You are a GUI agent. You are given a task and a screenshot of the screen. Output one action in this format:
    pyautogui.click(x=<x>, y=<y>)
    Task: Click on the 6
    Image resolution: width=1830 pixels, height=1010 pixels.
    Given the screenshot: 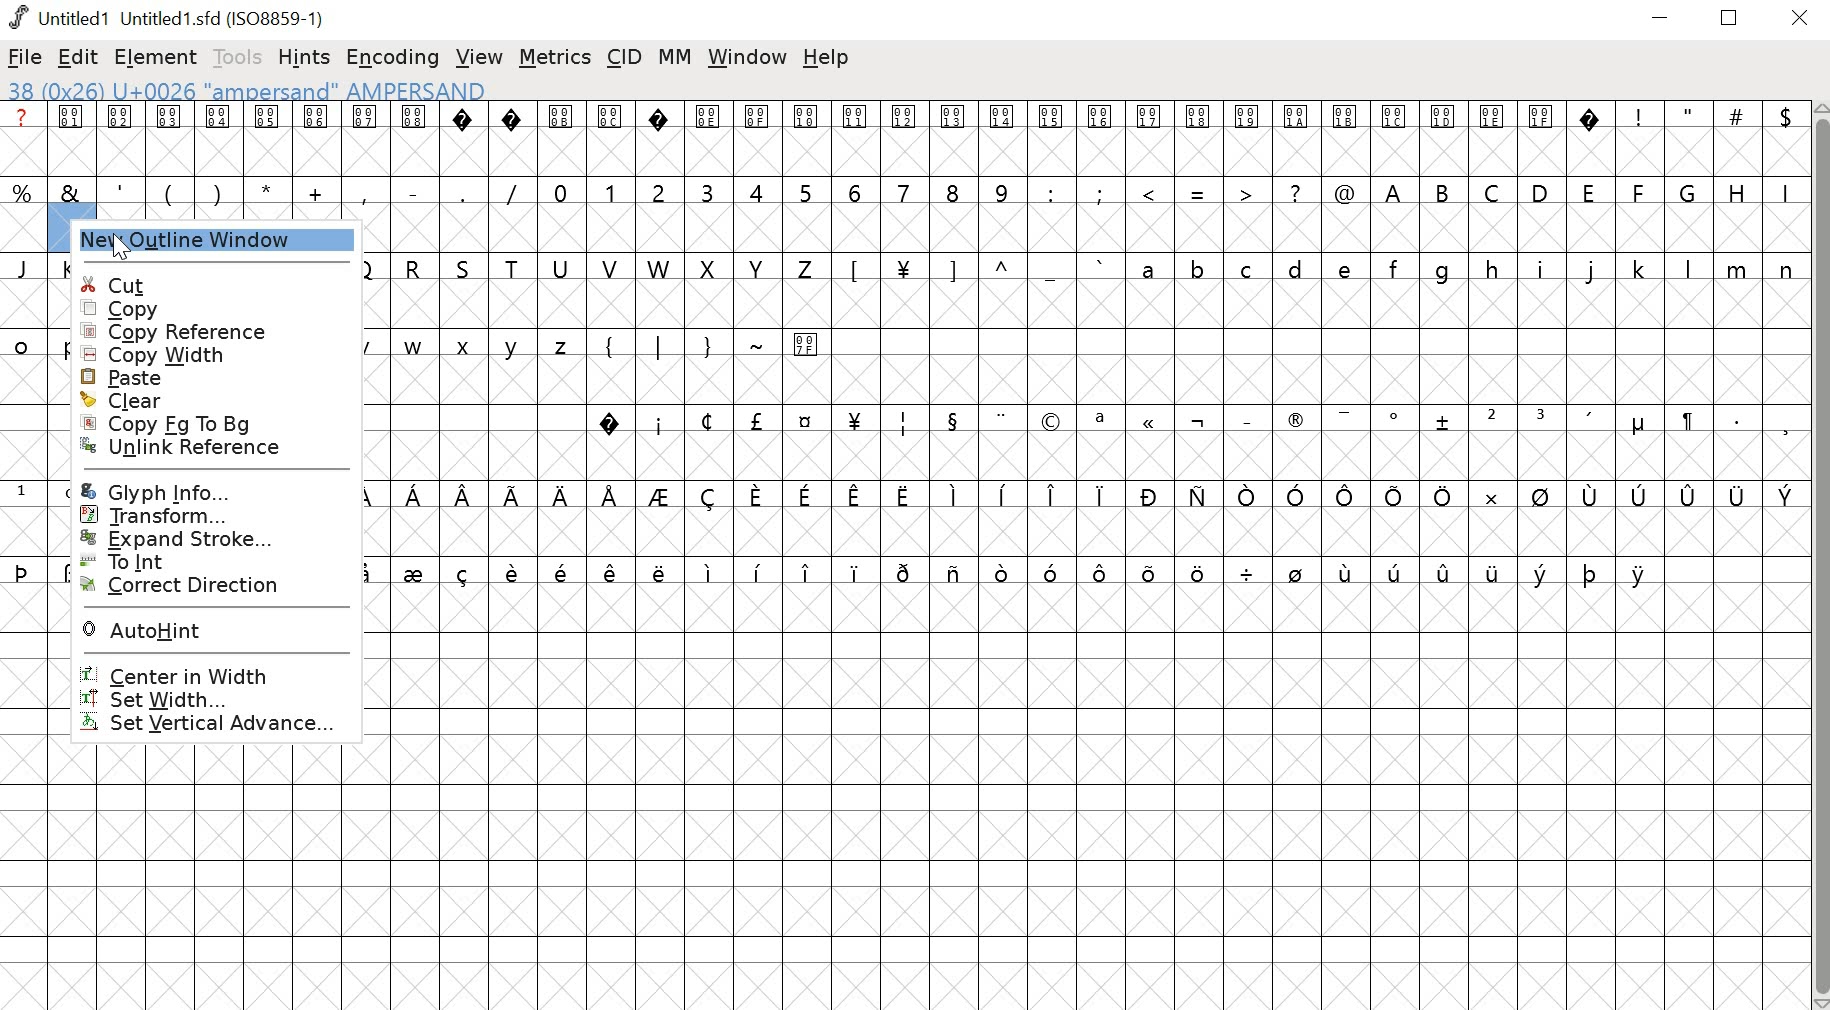 What is the action you would take?
    pyautogui.click(x=859, y=190)
    